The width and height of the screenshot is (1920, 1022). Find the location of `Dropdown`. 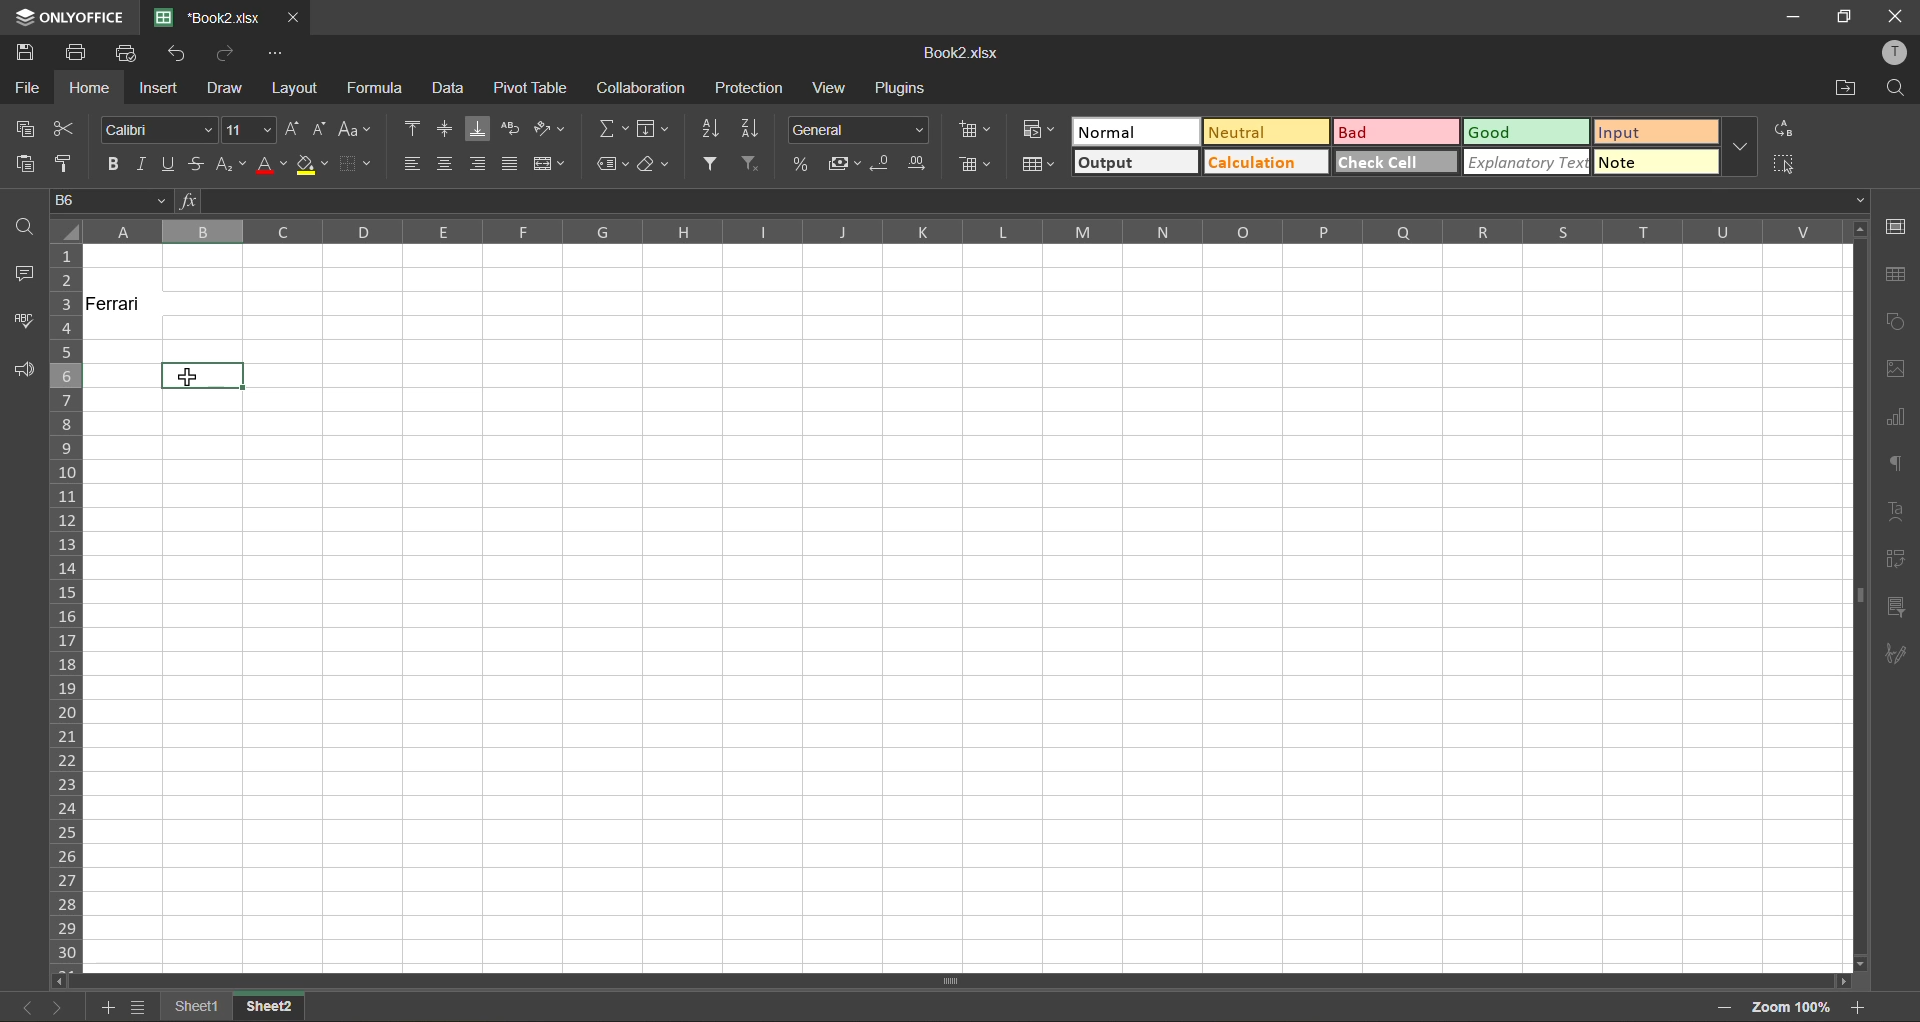

Dropdown is located at coordinates (1861, 200).